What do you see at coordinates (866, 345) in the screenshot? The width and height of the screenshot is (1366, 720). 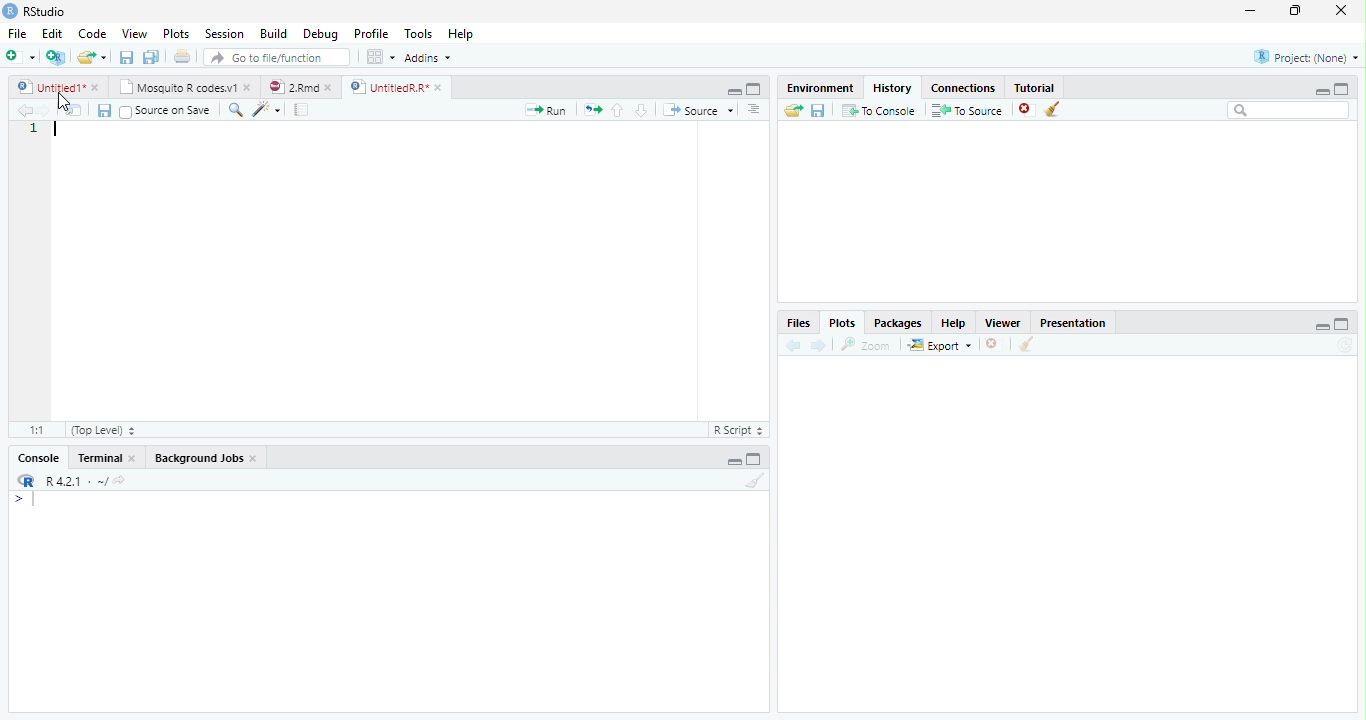 I see `Zoom` at bounding box center [866, 345].